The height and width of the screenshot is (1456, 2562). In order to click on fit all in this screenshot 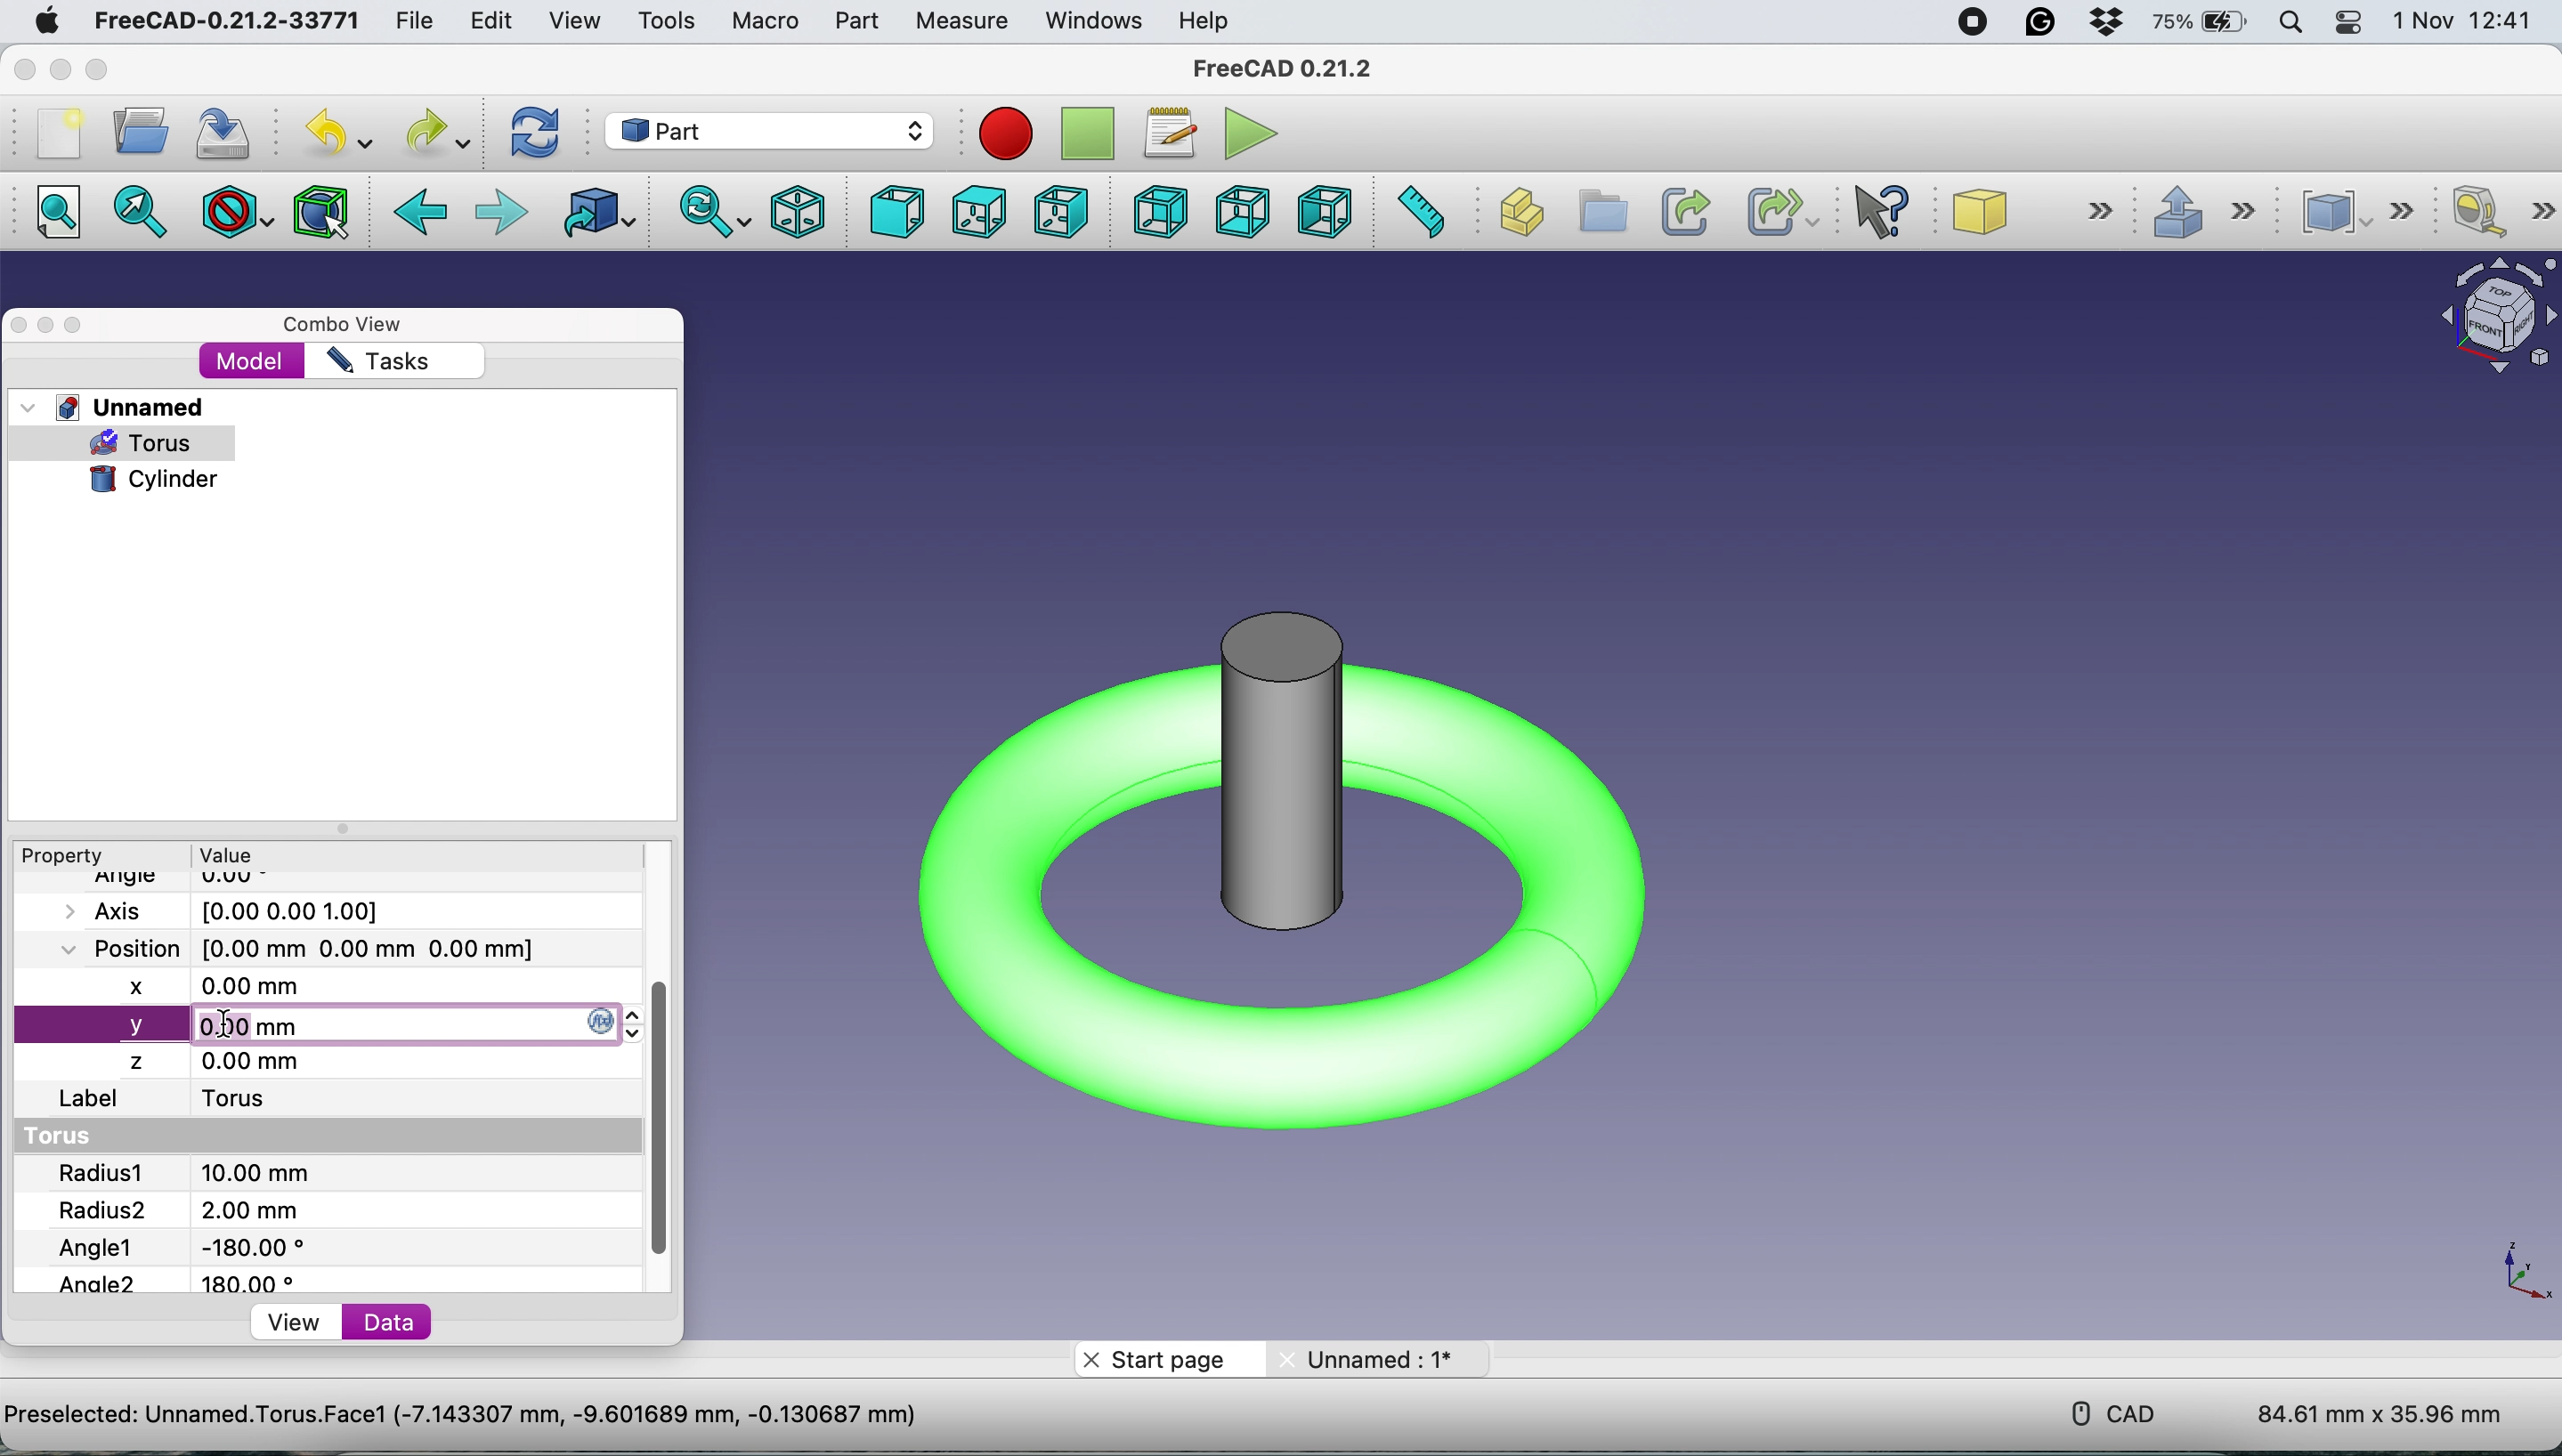, I will do `click(53, 212)`.